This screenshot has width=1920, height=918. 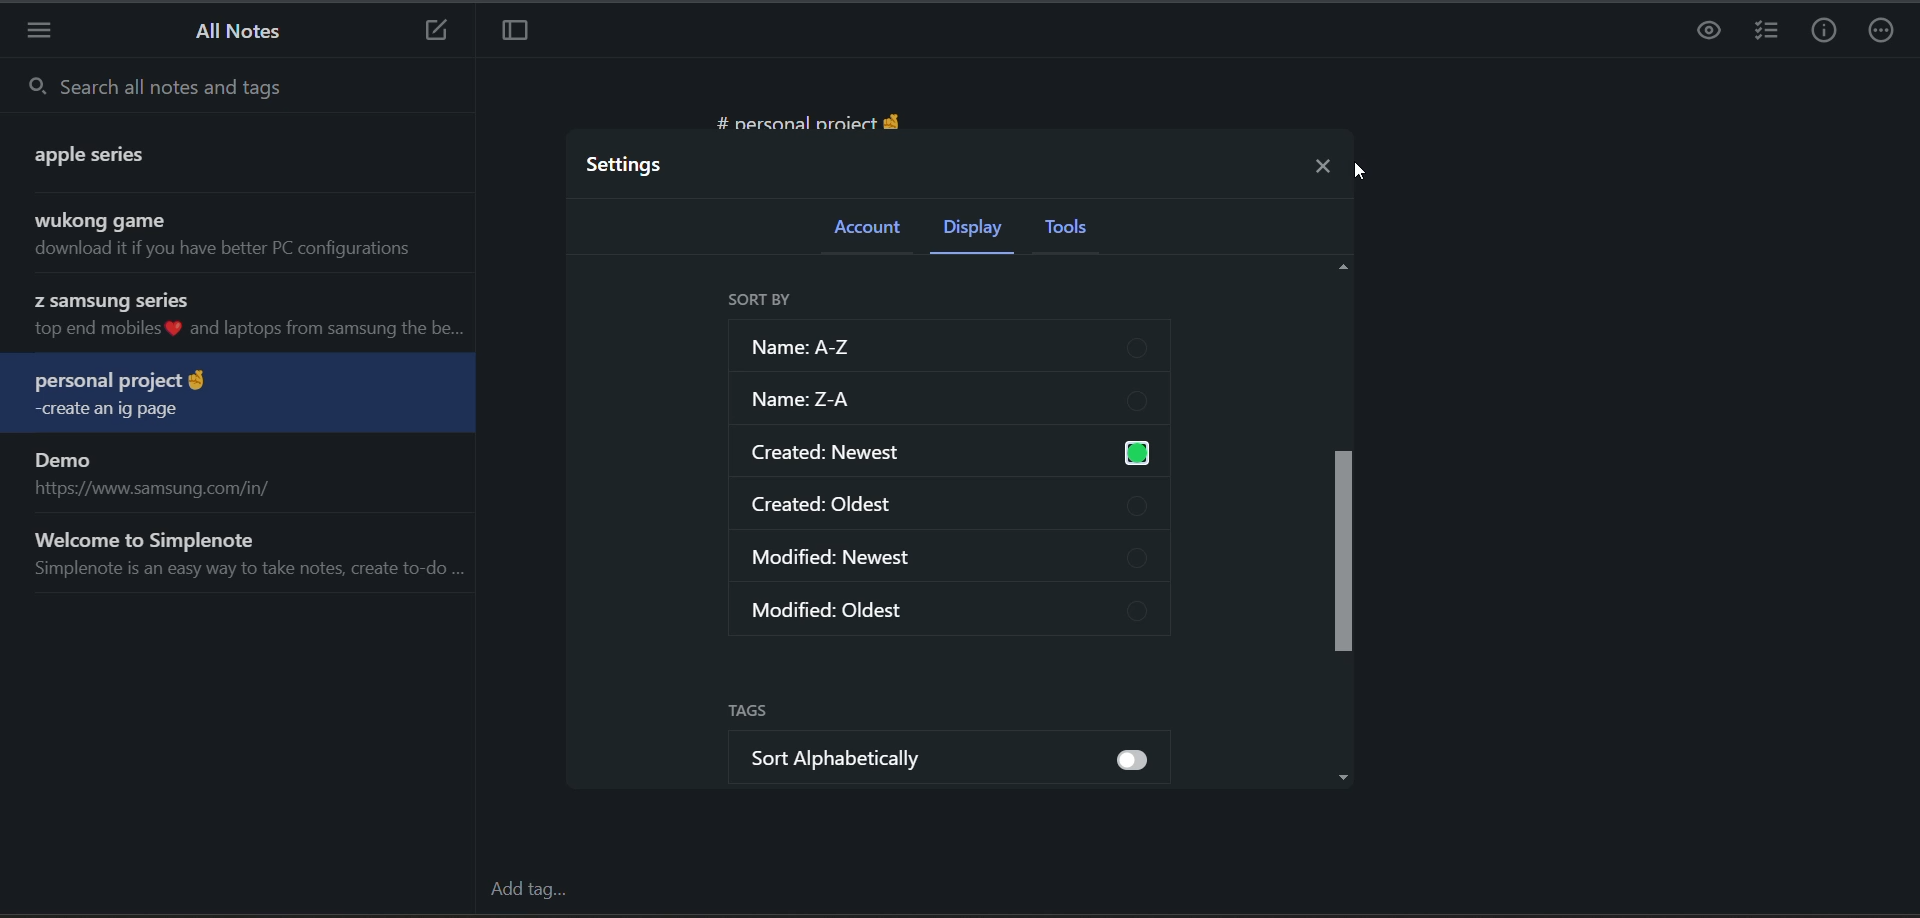 I want to click on settings, so click(x=633, y=168).